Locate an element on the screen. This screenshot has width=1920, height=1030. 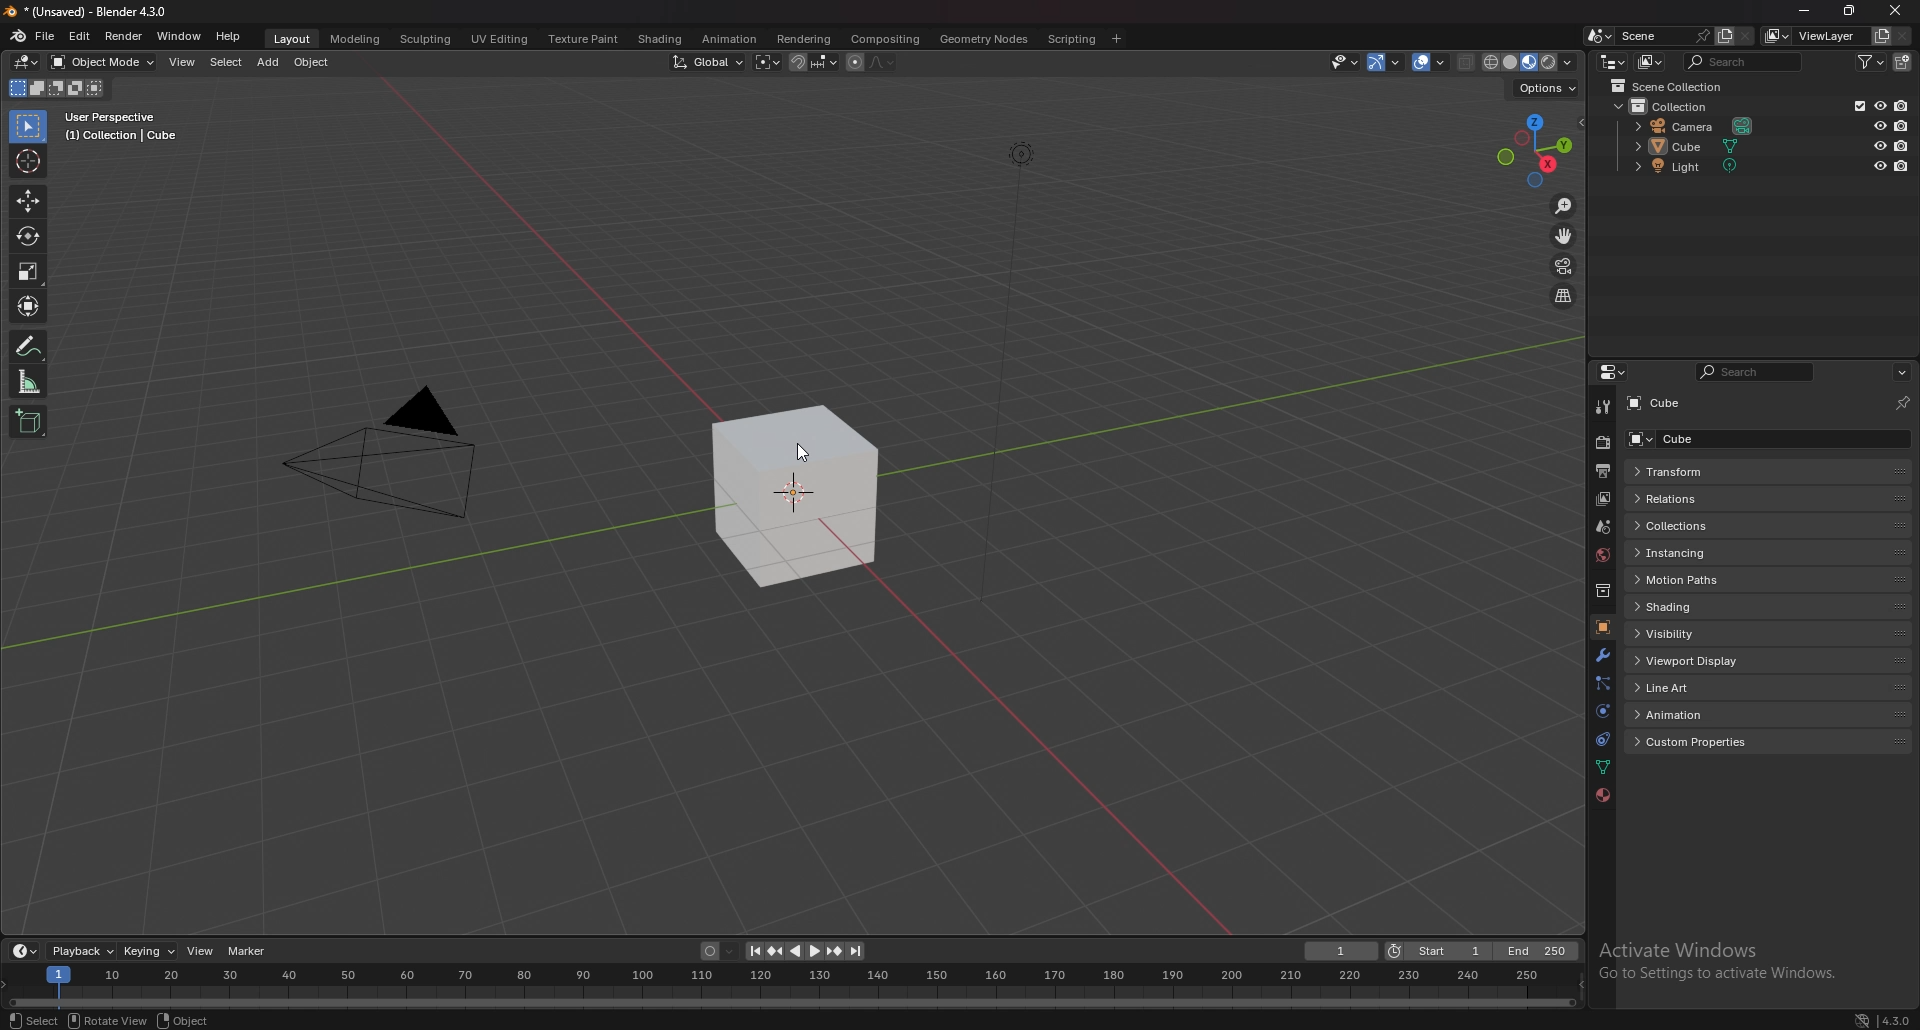
filter is located at coordinates (1871, 61).